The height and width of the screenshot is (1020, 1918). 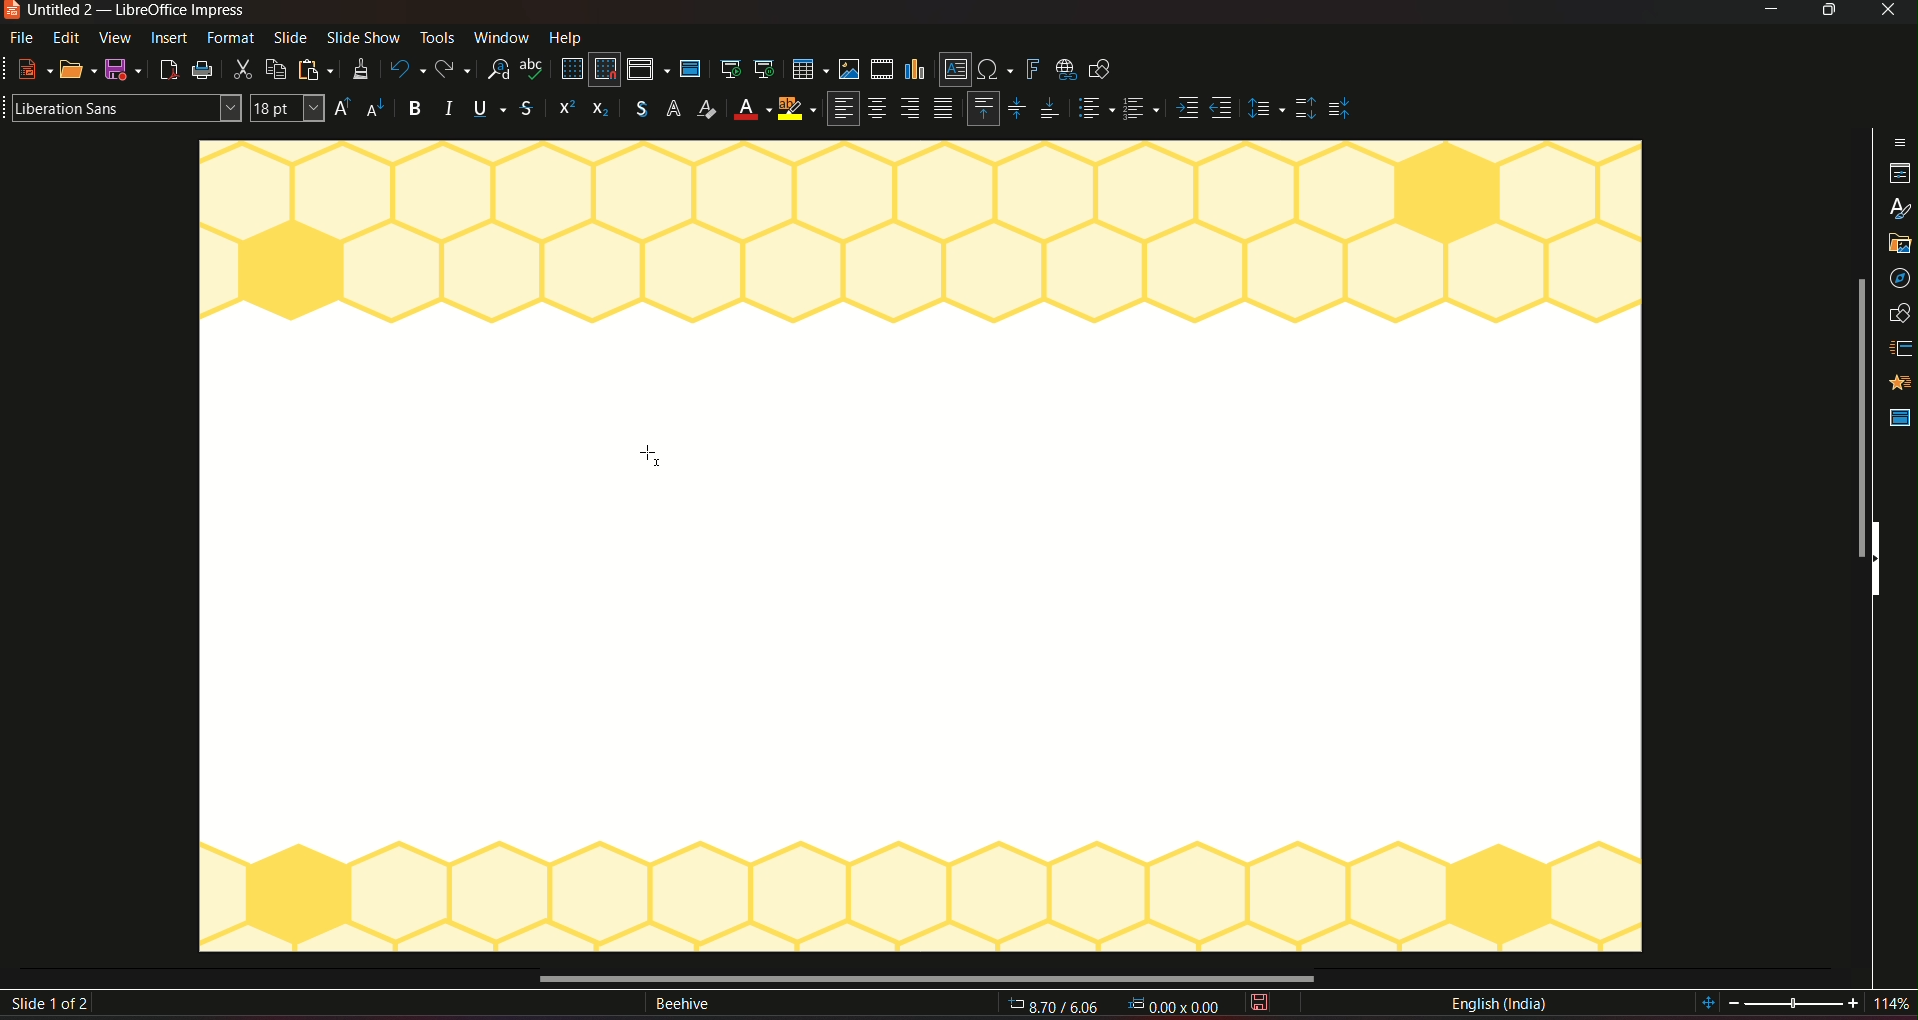 What do you see at coordinates (1263, 1004) in the screenshot?
I see `save` at bounding box center [1263, 1004].